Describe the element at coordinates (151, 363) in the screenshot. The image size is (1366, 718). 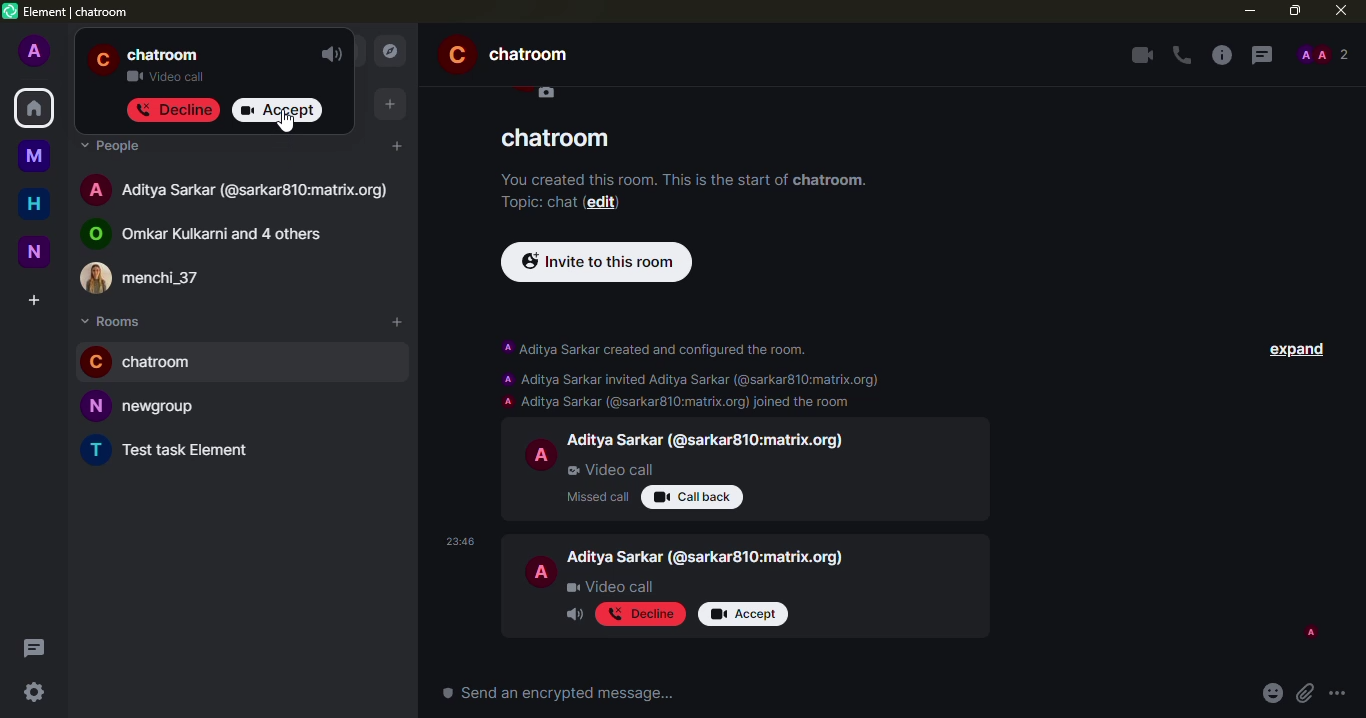
I see `chatroom` at that location.